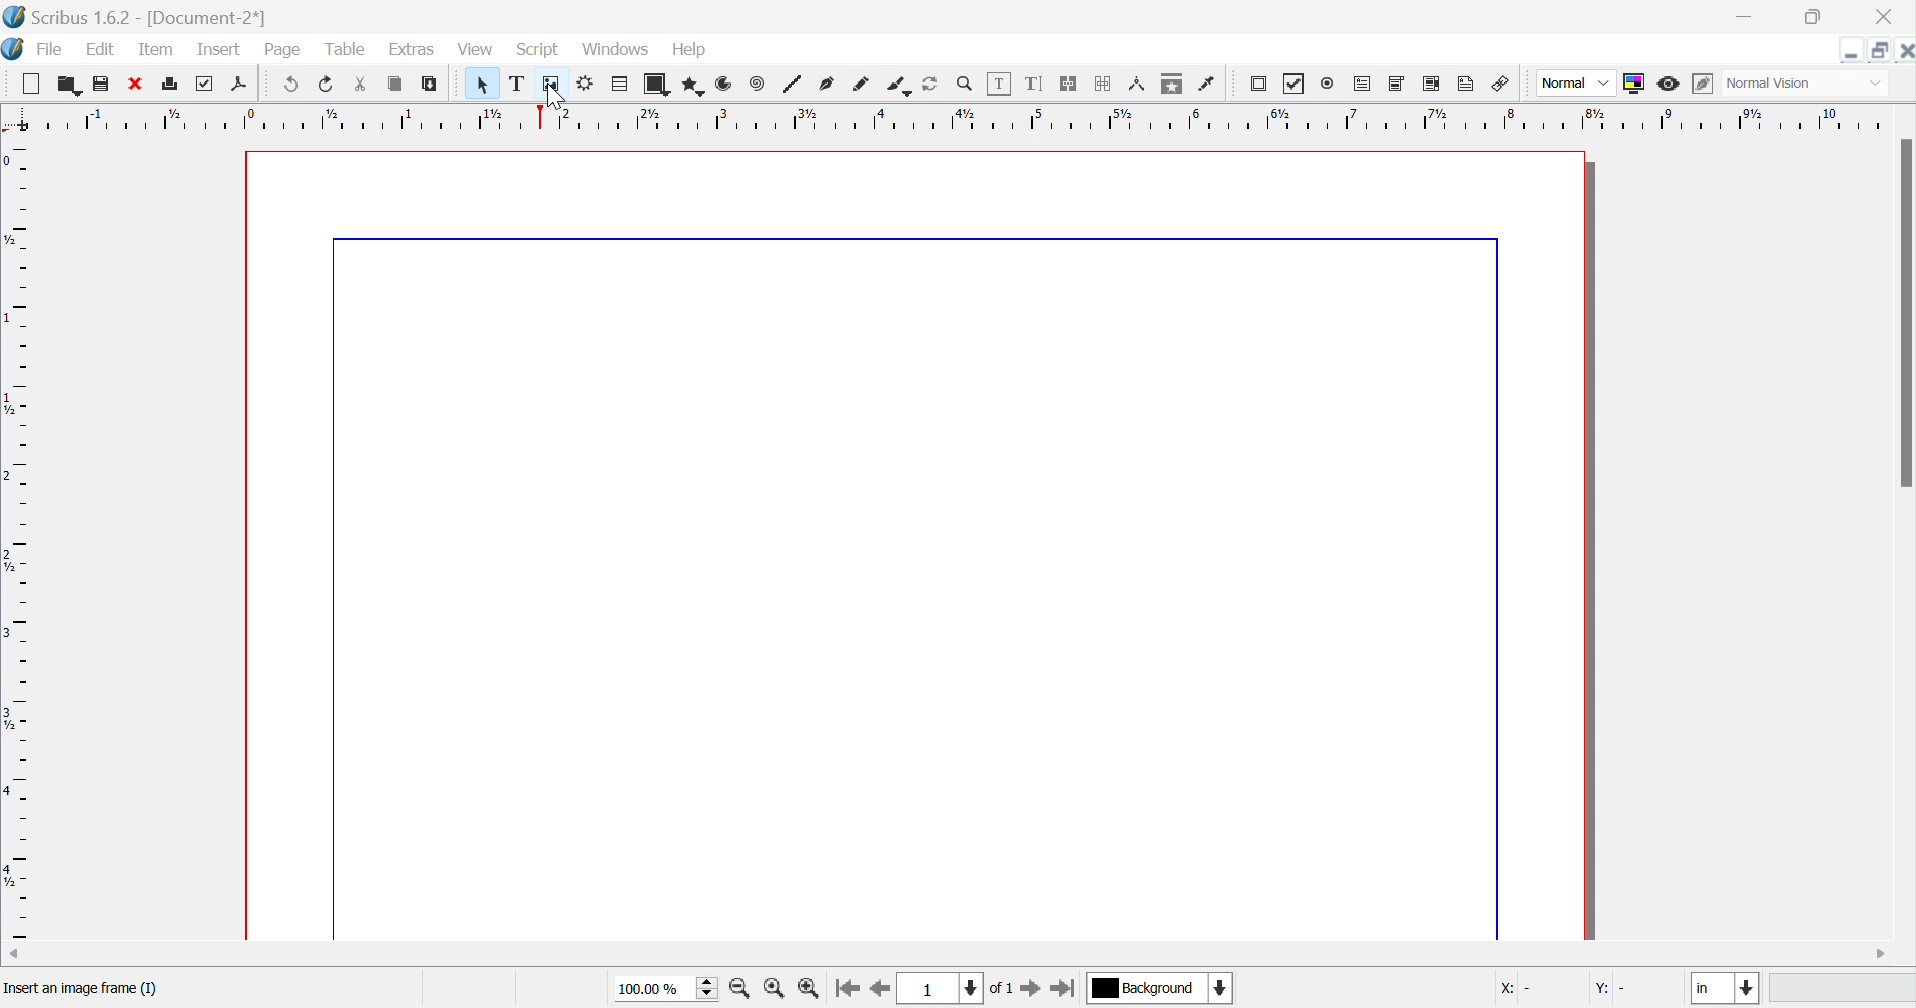 This screenshot has width=1916, height=1008. I want to click on cut, so click(359, 84).